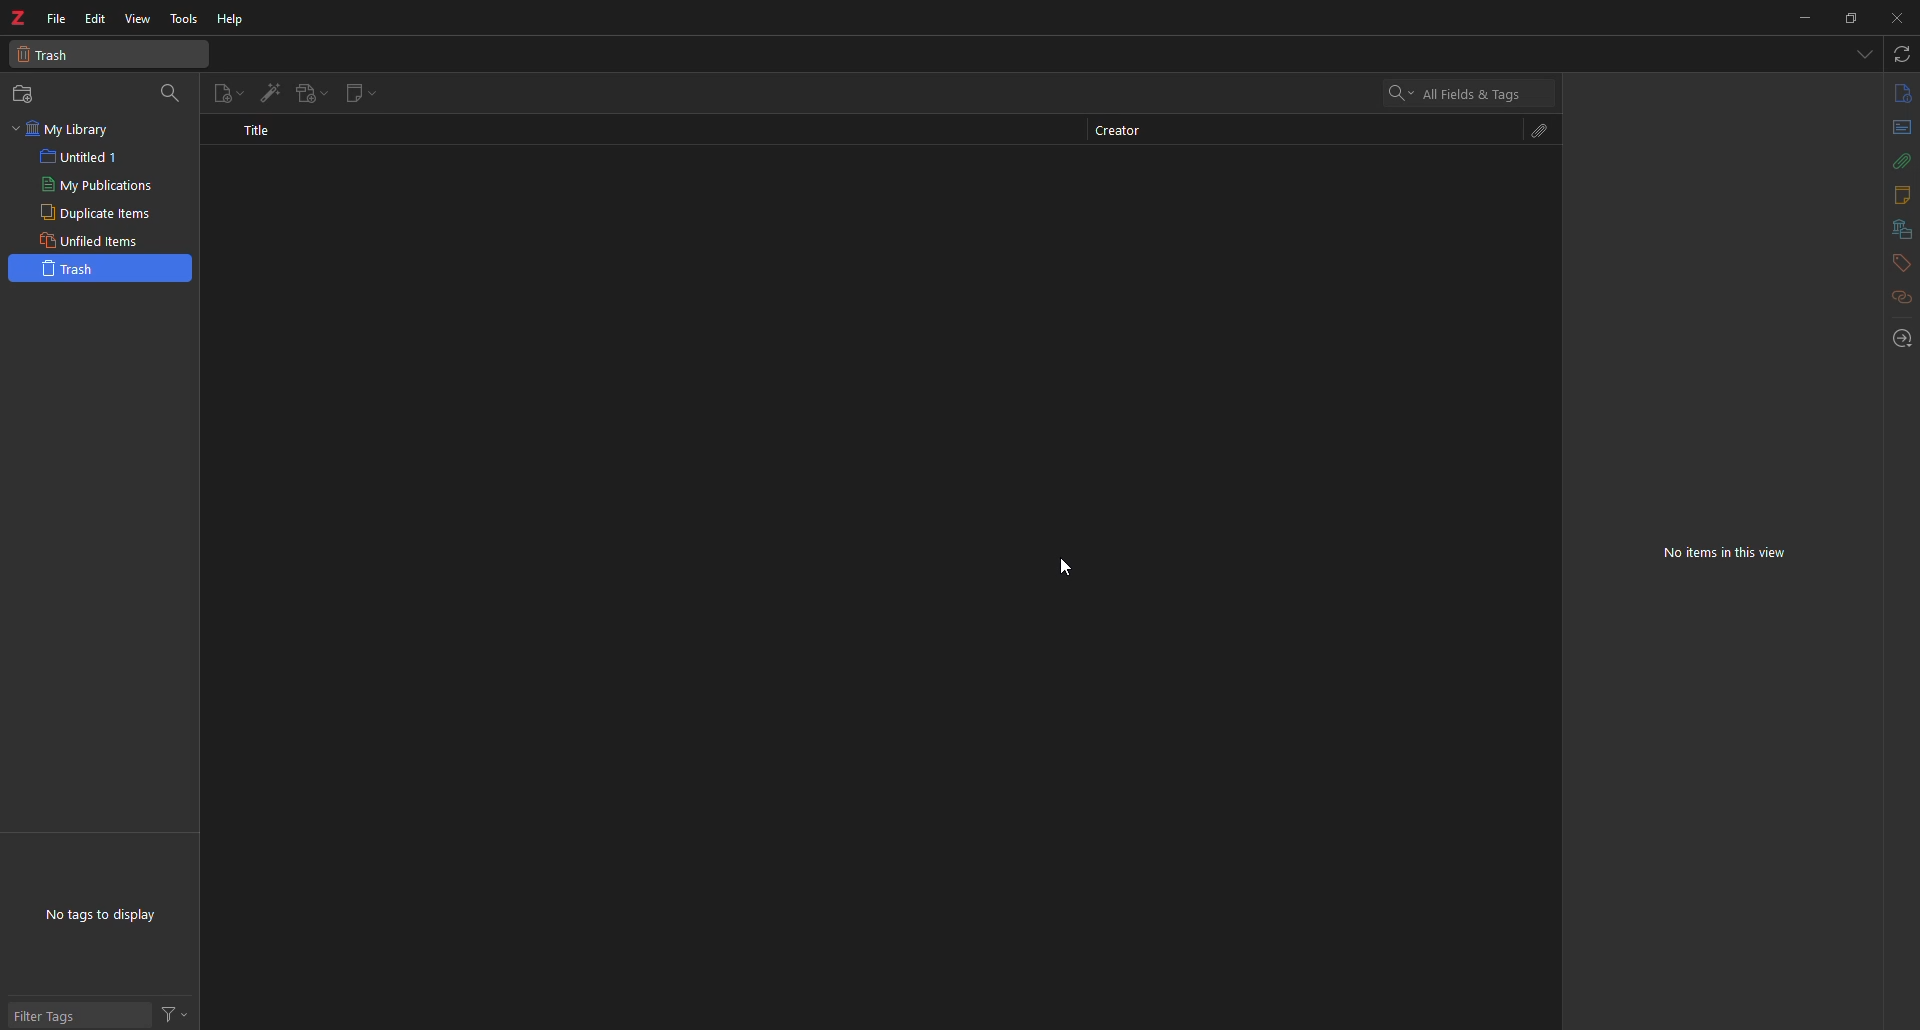 The height and width of the screenshot is (1030, 1920). Describe the element at coordinates (1899, 297) in the screenshot. I see `related` at that location.